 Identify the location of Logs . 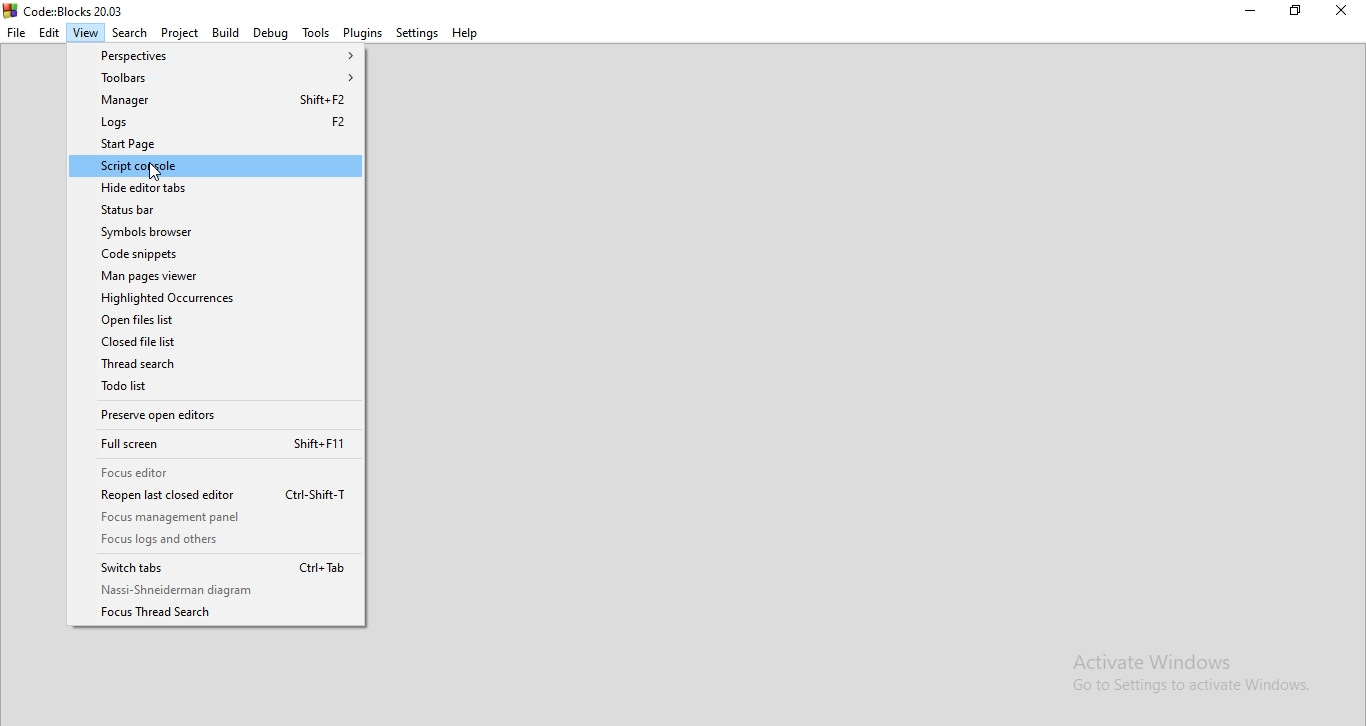
(216, 121).